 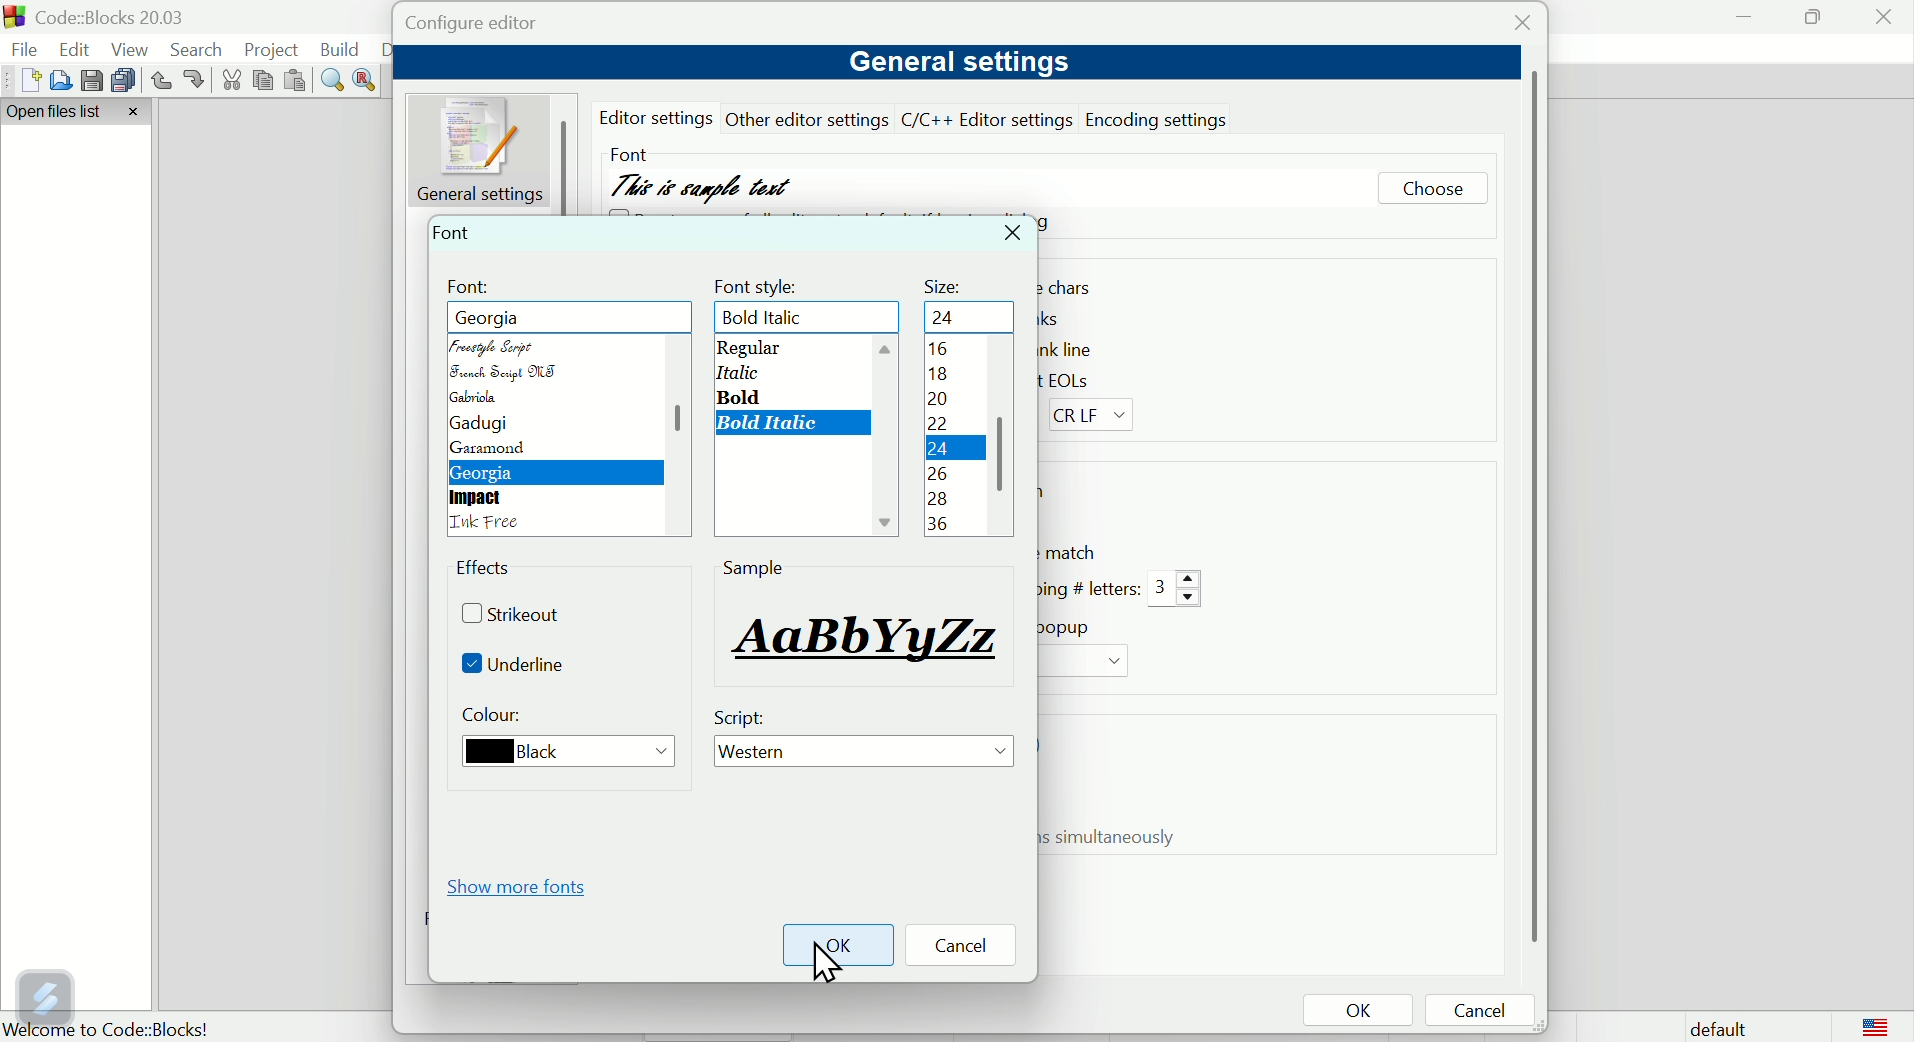 What do you see at coordinates (754, 567) in the screenshot?
I see `sample` at bounding box center [754, 567].